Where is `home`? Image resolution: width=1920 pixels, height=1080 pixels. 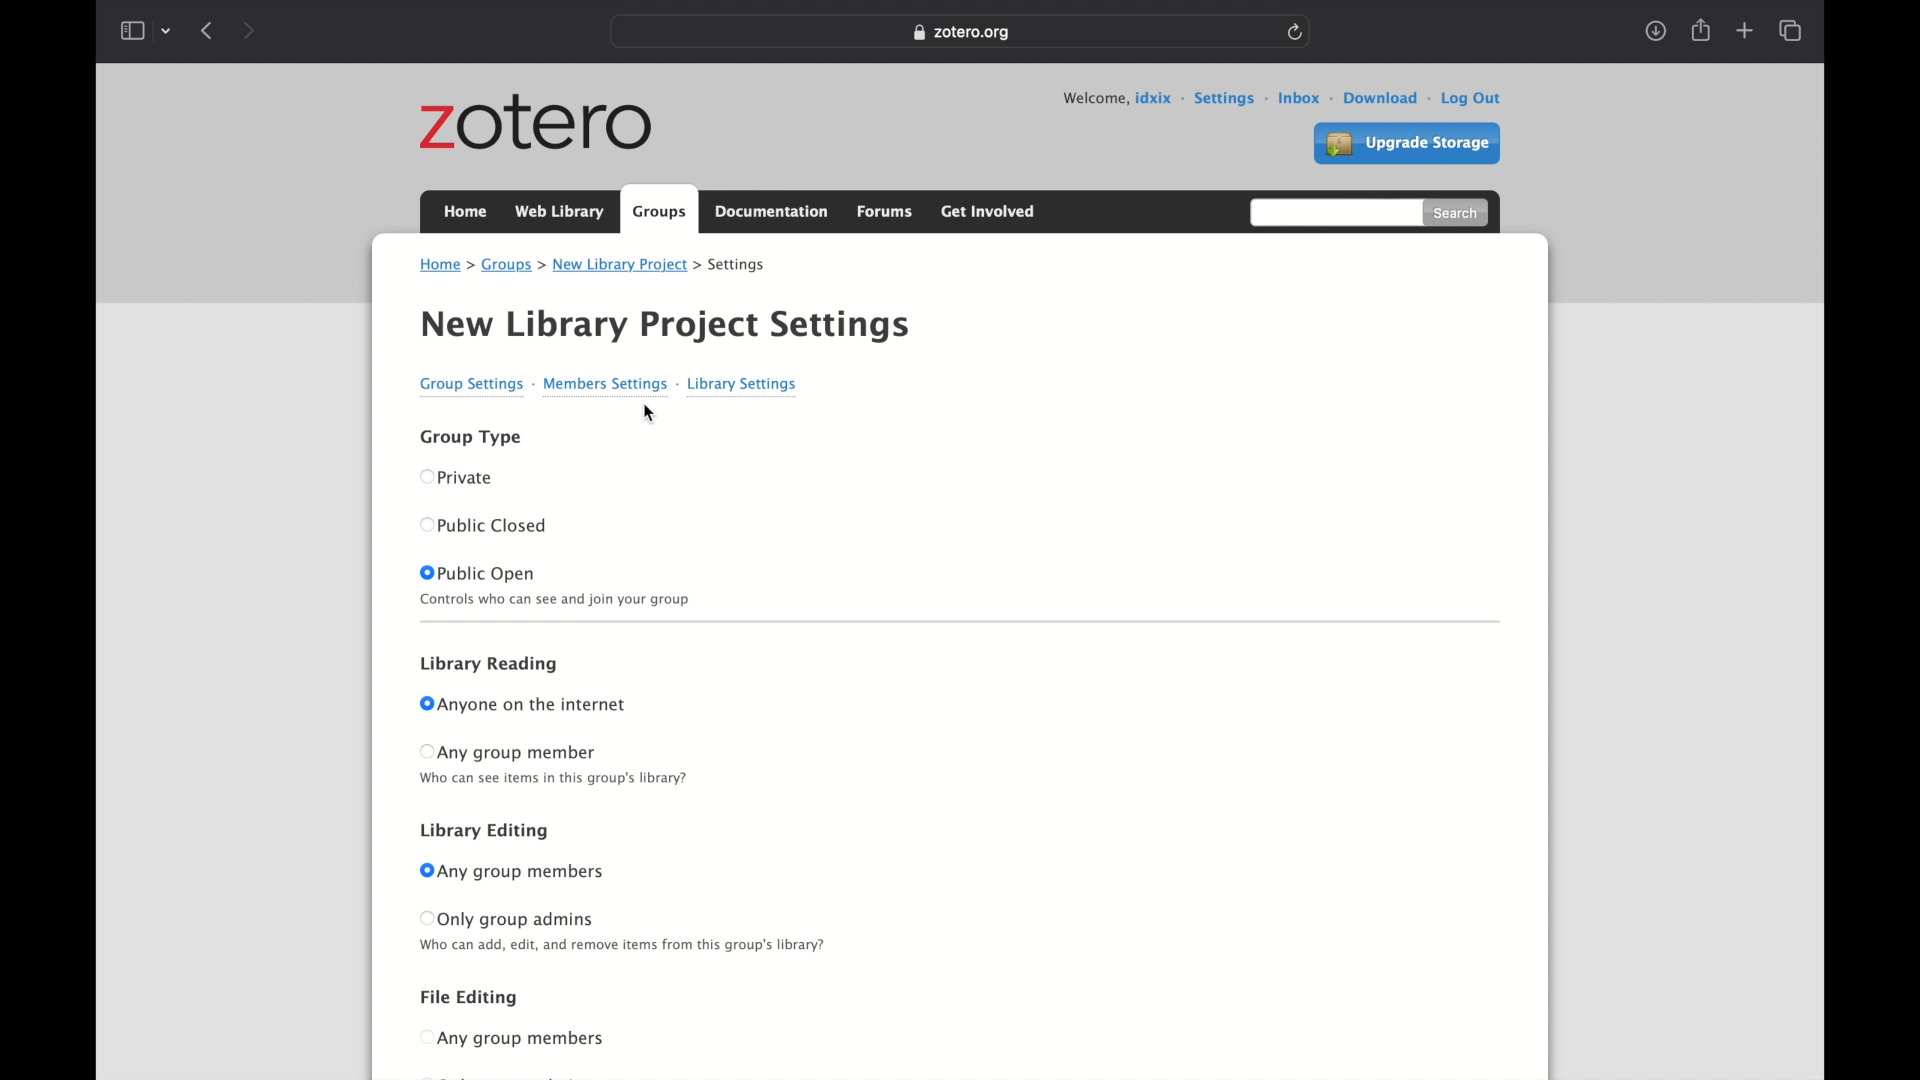
home is located at coordinates (445, 265).